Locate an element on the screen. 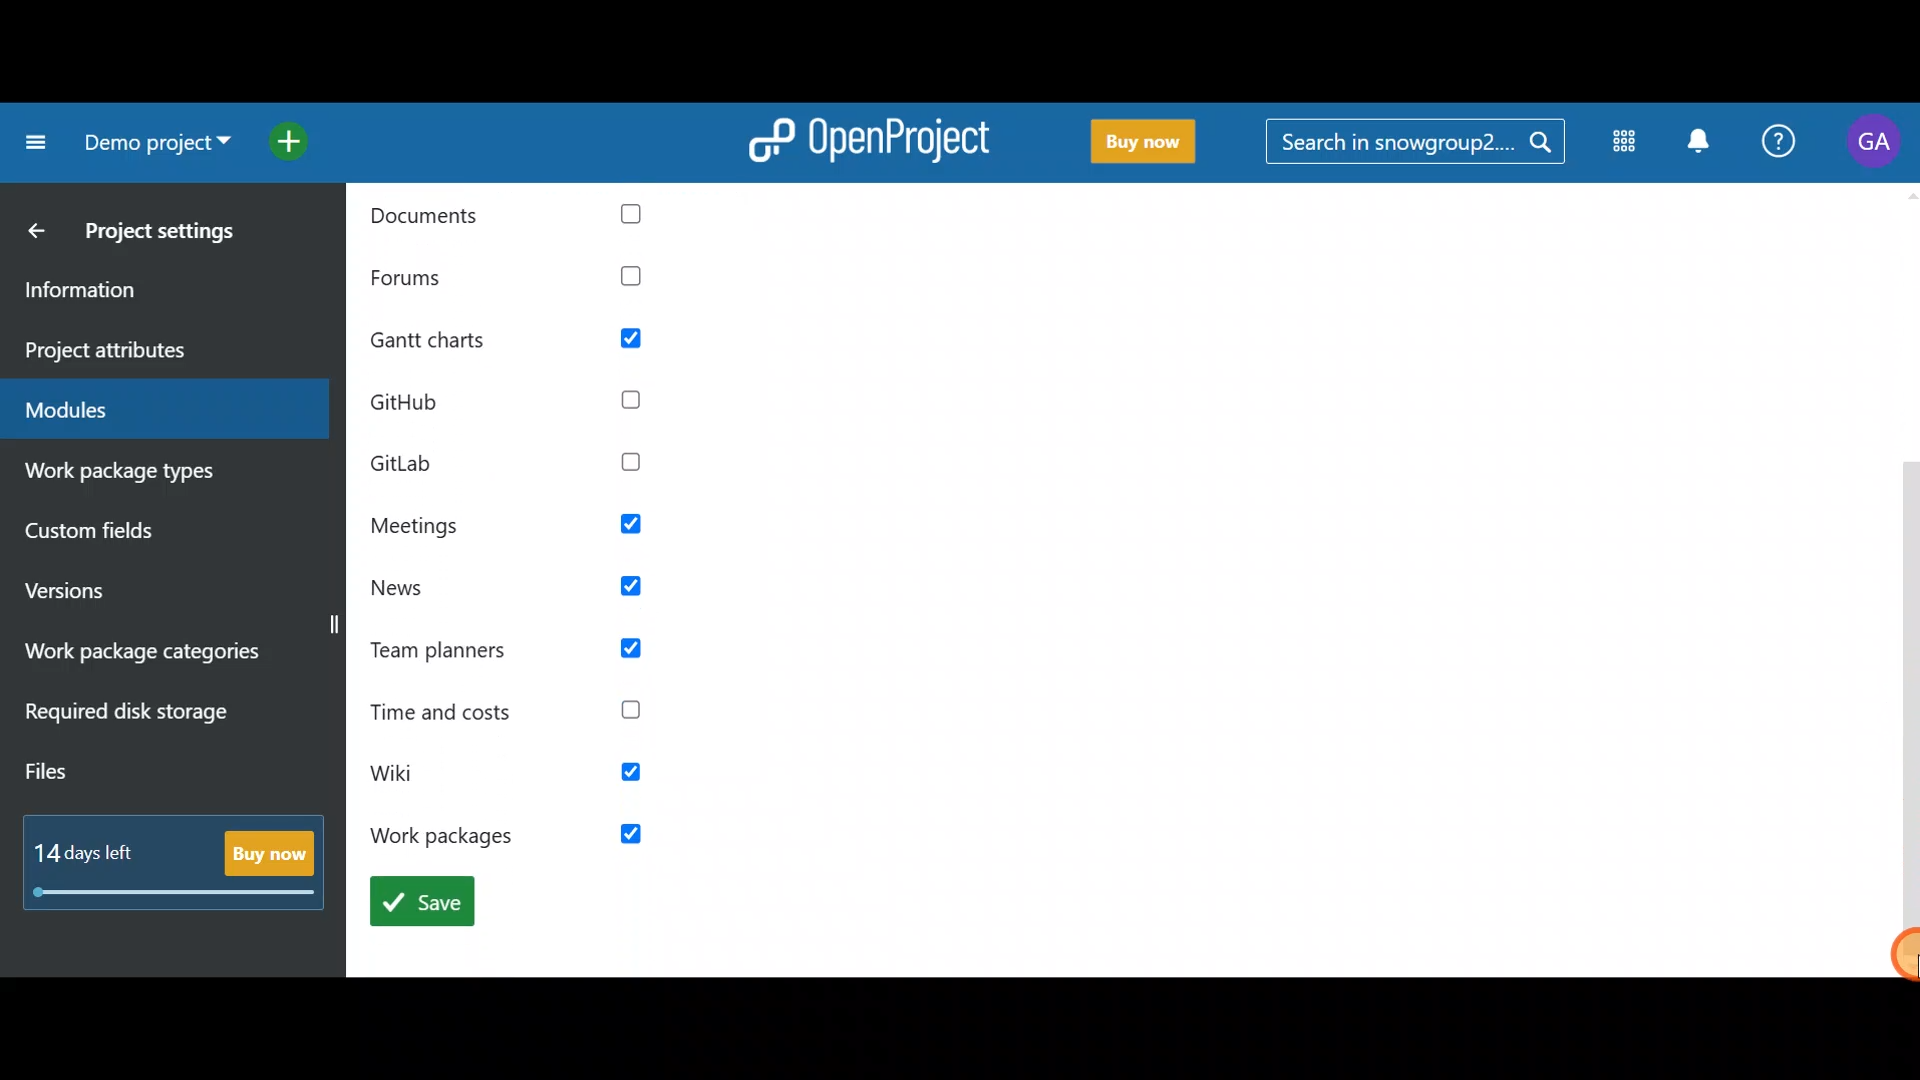 Image resolution: width=1920 pixels, height=1080 pixels. Help is located at coordinates (1776, 146).